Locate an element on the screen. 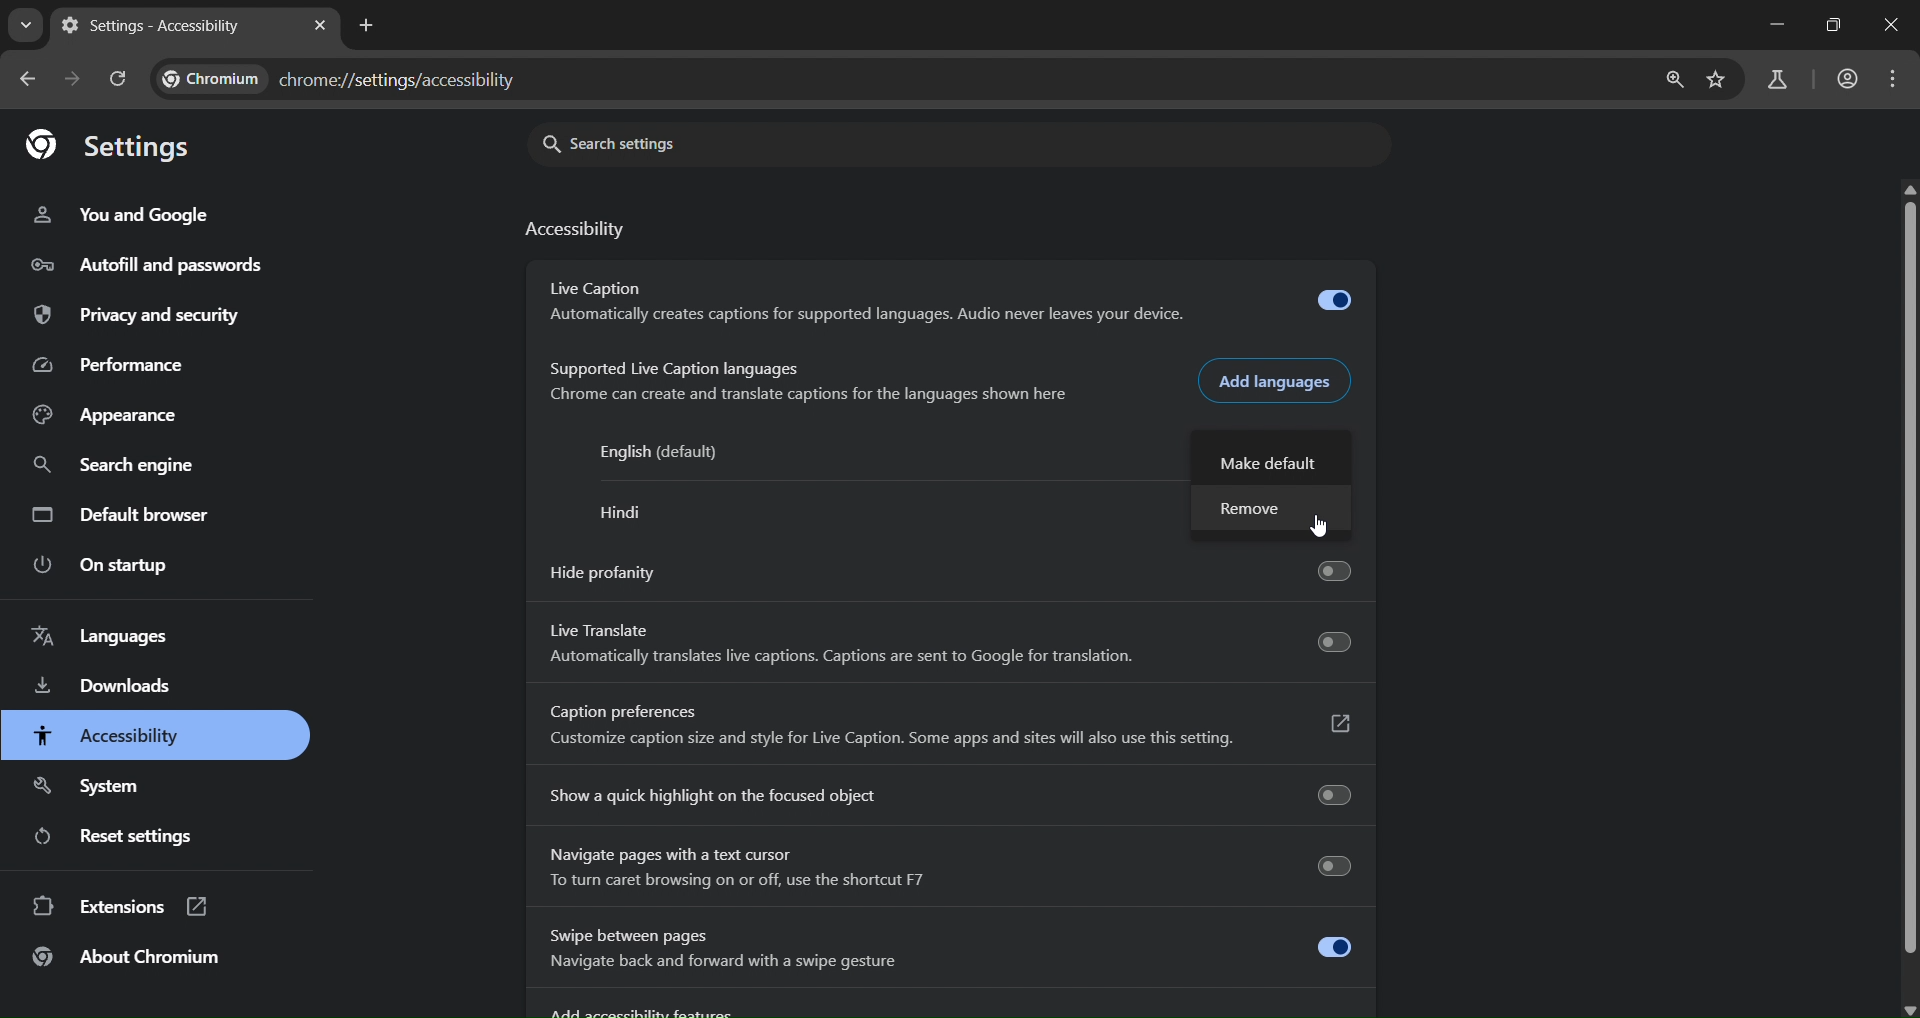 The width and height of the screenshot is (1920, 1018). about chromium is located at coordinates (127, 958).